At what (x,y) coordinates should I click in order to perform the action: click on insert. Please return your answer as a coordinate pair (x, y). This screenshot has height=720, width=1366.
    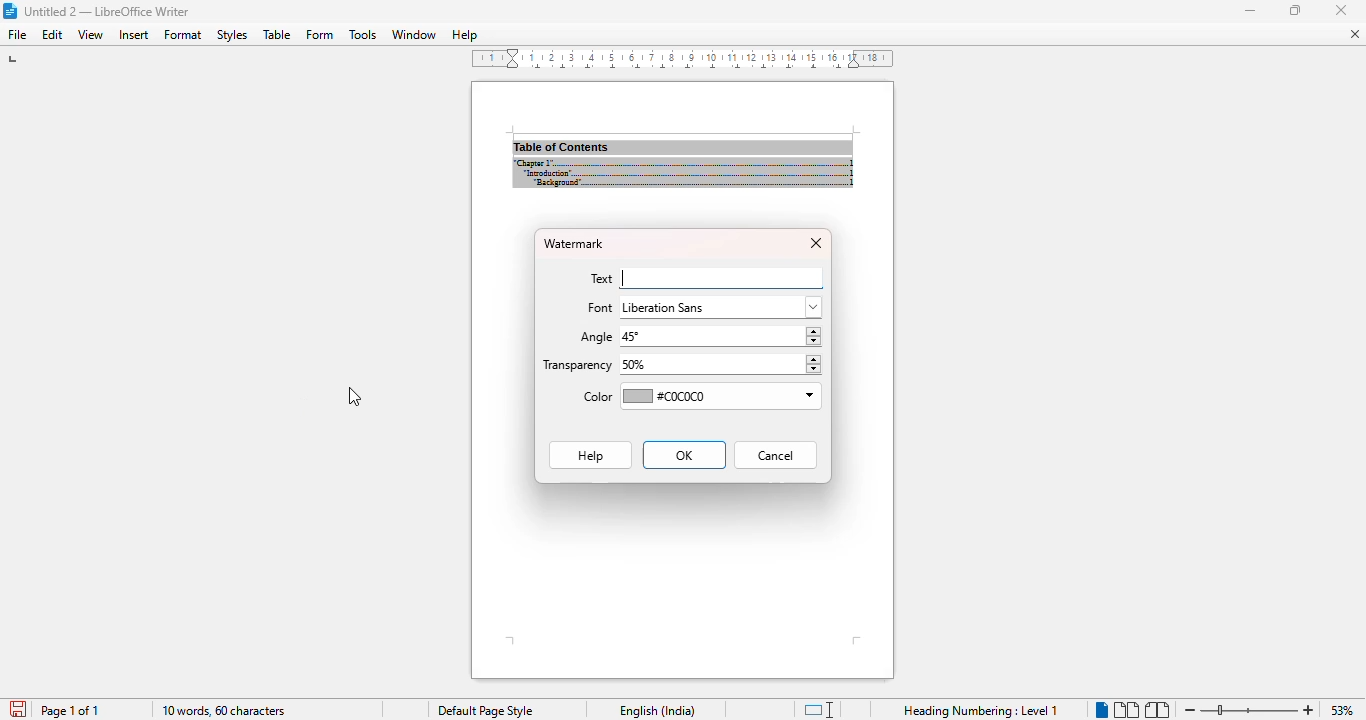
    Looking at the image, I should click on (133, 34).